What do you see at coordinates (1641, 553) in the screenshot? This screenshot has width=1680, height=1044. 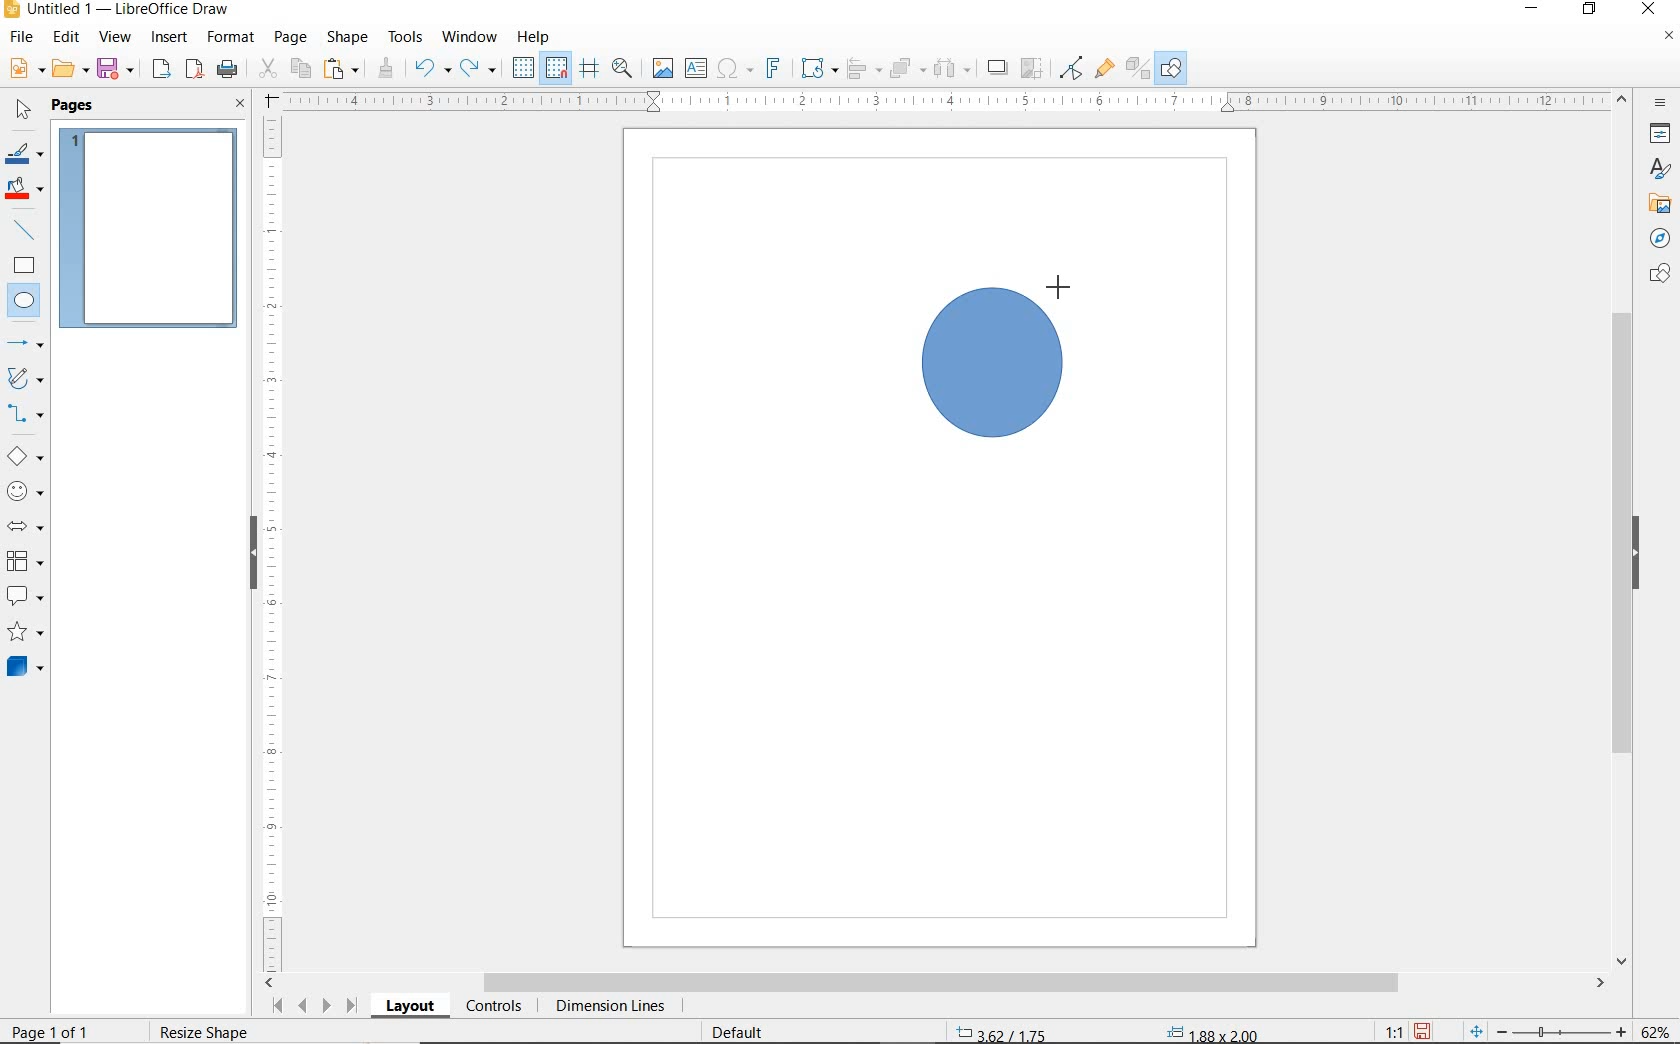 I see `HIDE` at bounding box center [1641, 553].